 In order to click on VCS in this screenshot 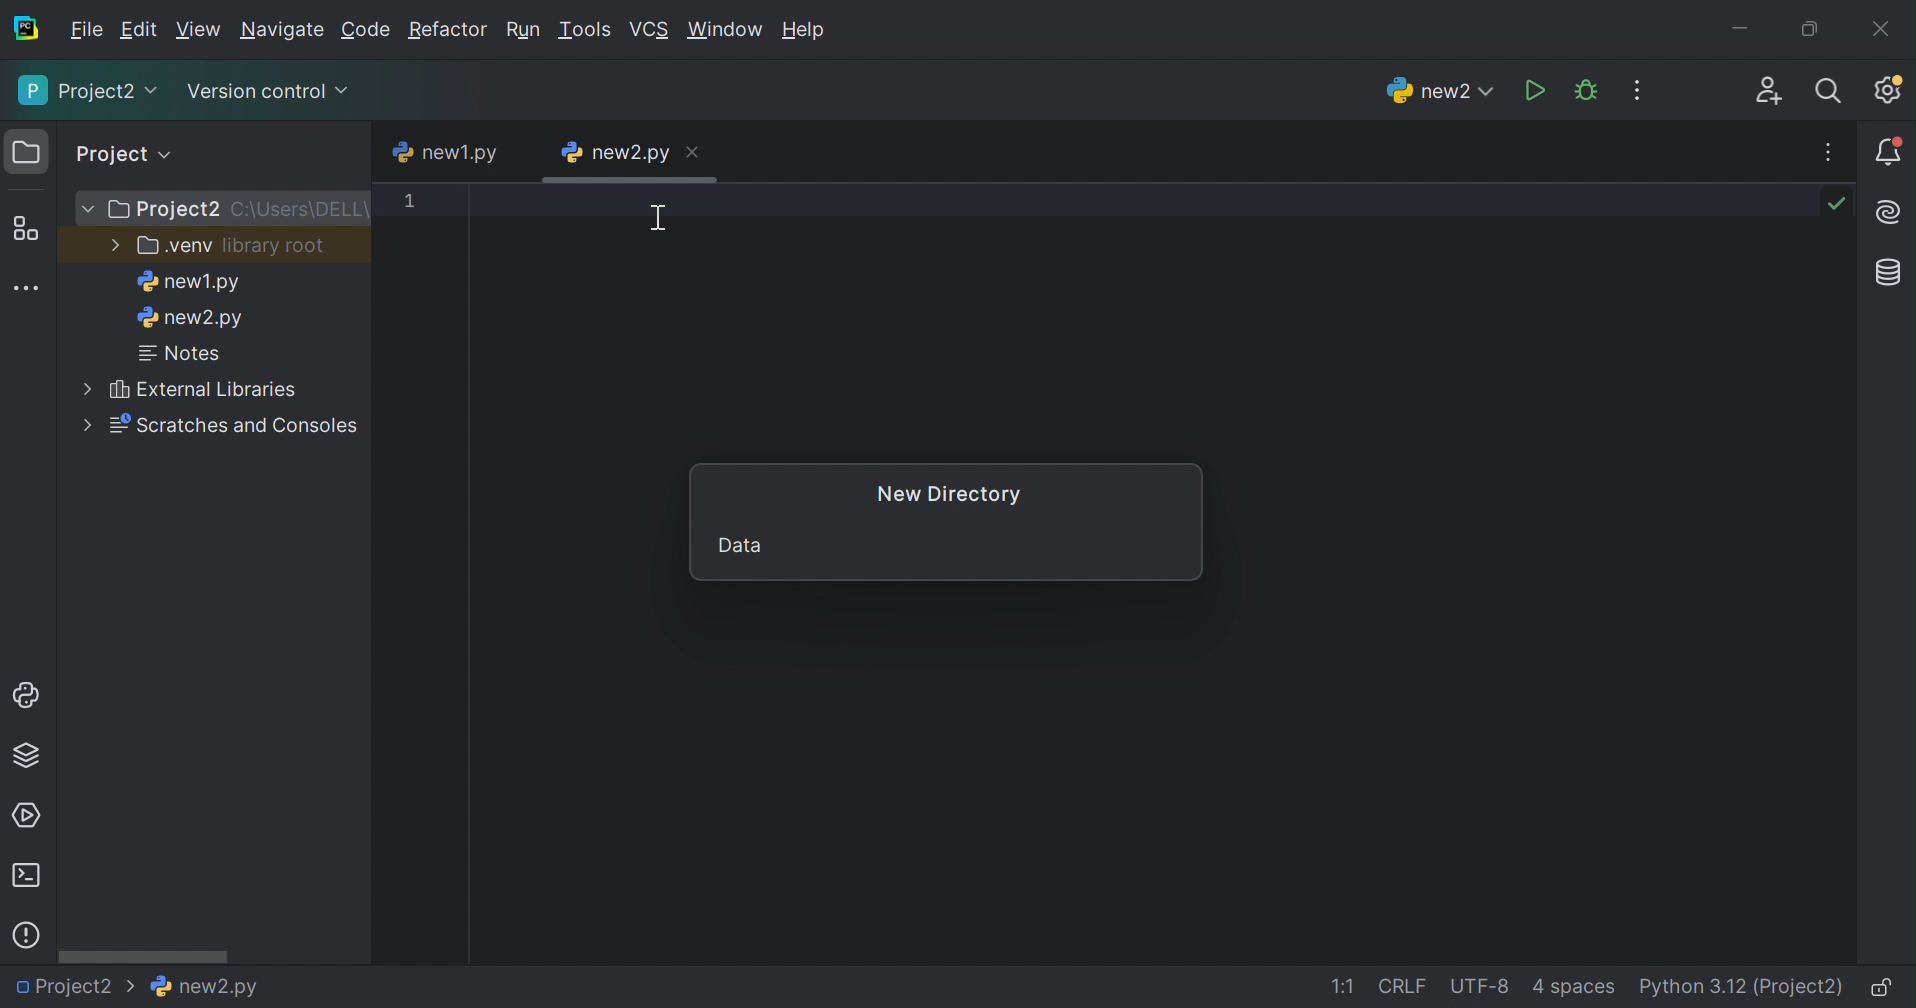, I will do `click(652, 28)`.